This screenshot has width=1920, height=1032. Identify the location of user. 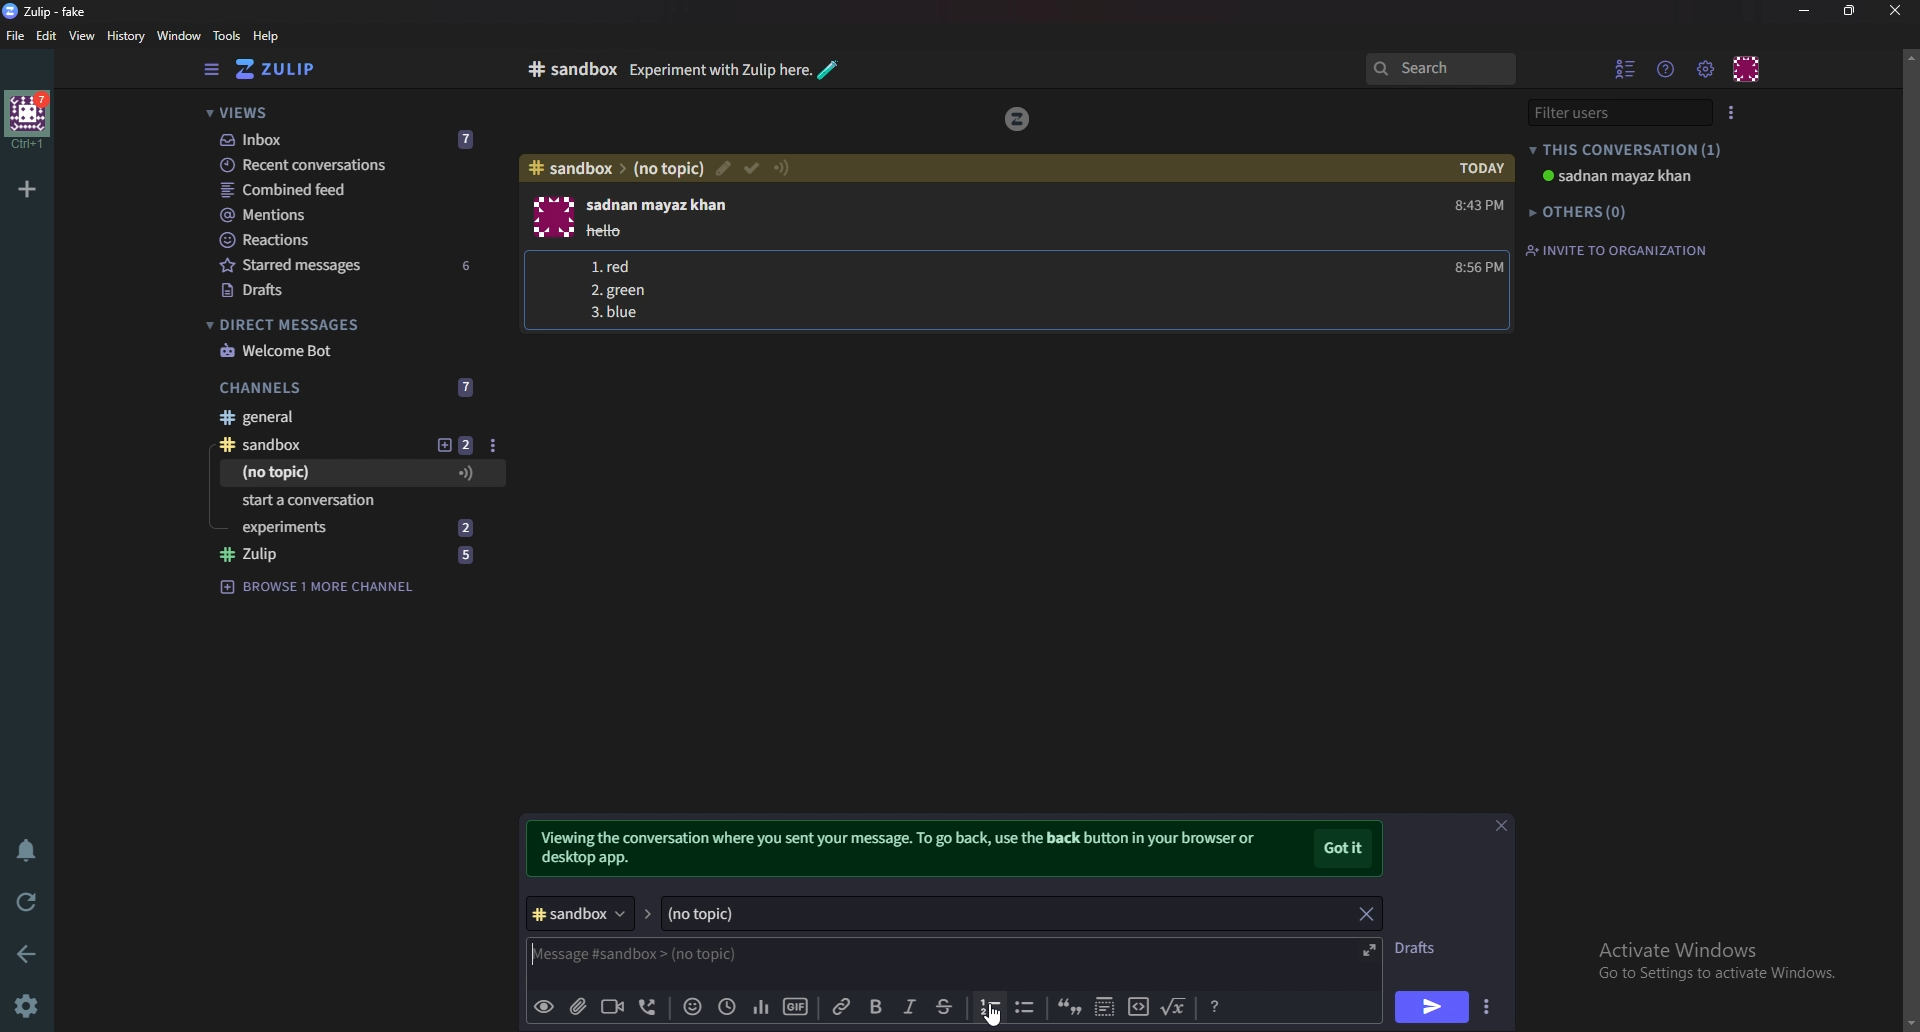
(1616, 176).